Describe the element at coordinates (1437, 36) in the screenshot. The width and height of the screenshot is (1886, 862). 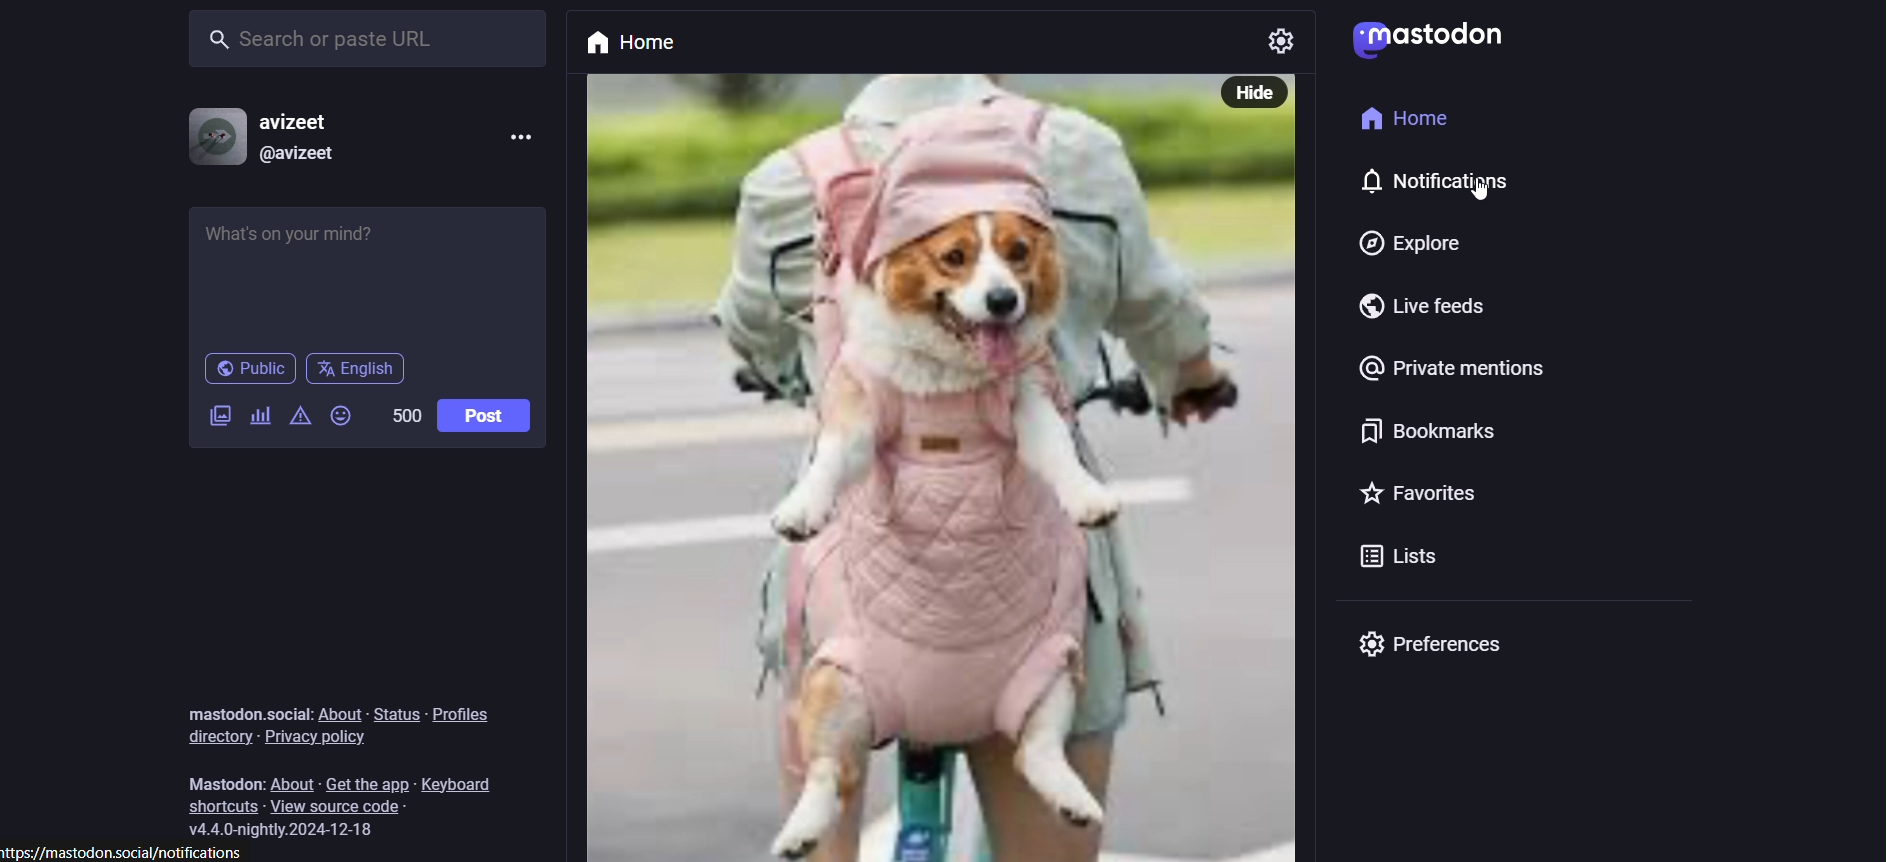
I see `mastodon` at that location.